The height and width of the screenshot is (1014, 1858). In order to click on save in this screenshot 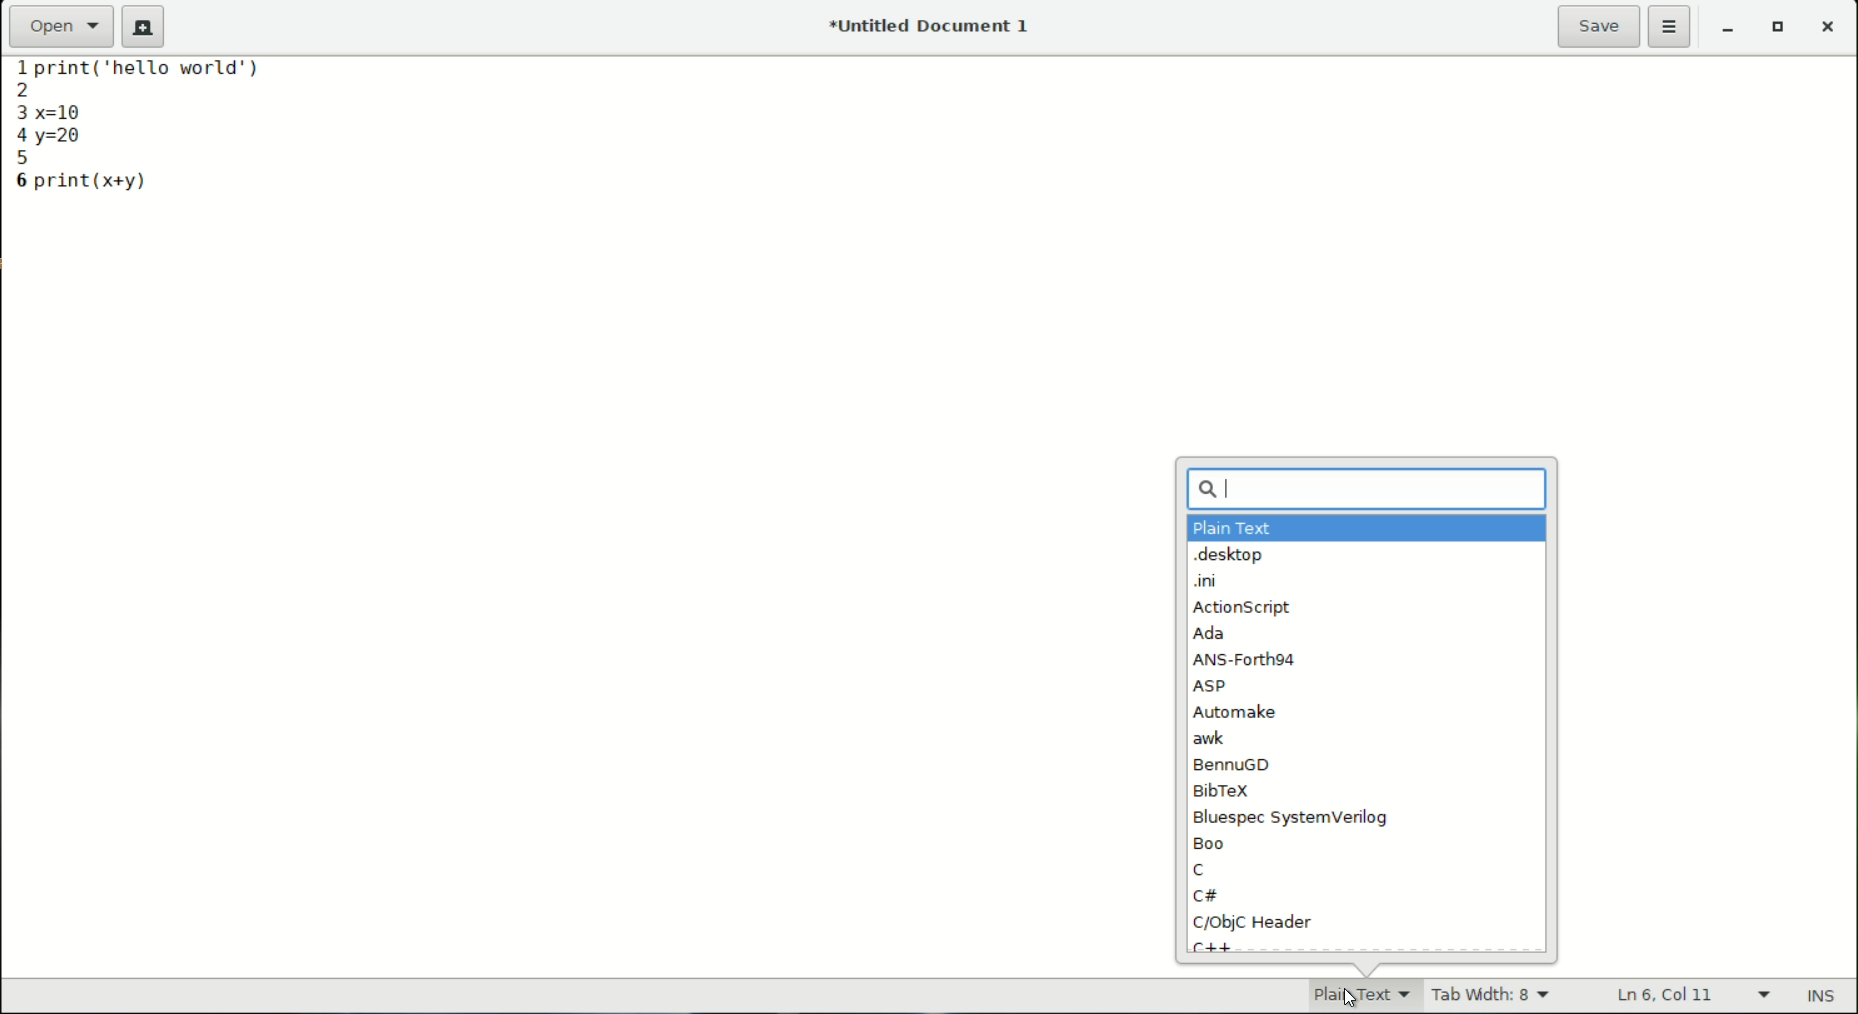, I will do `click(1600, 26)`.